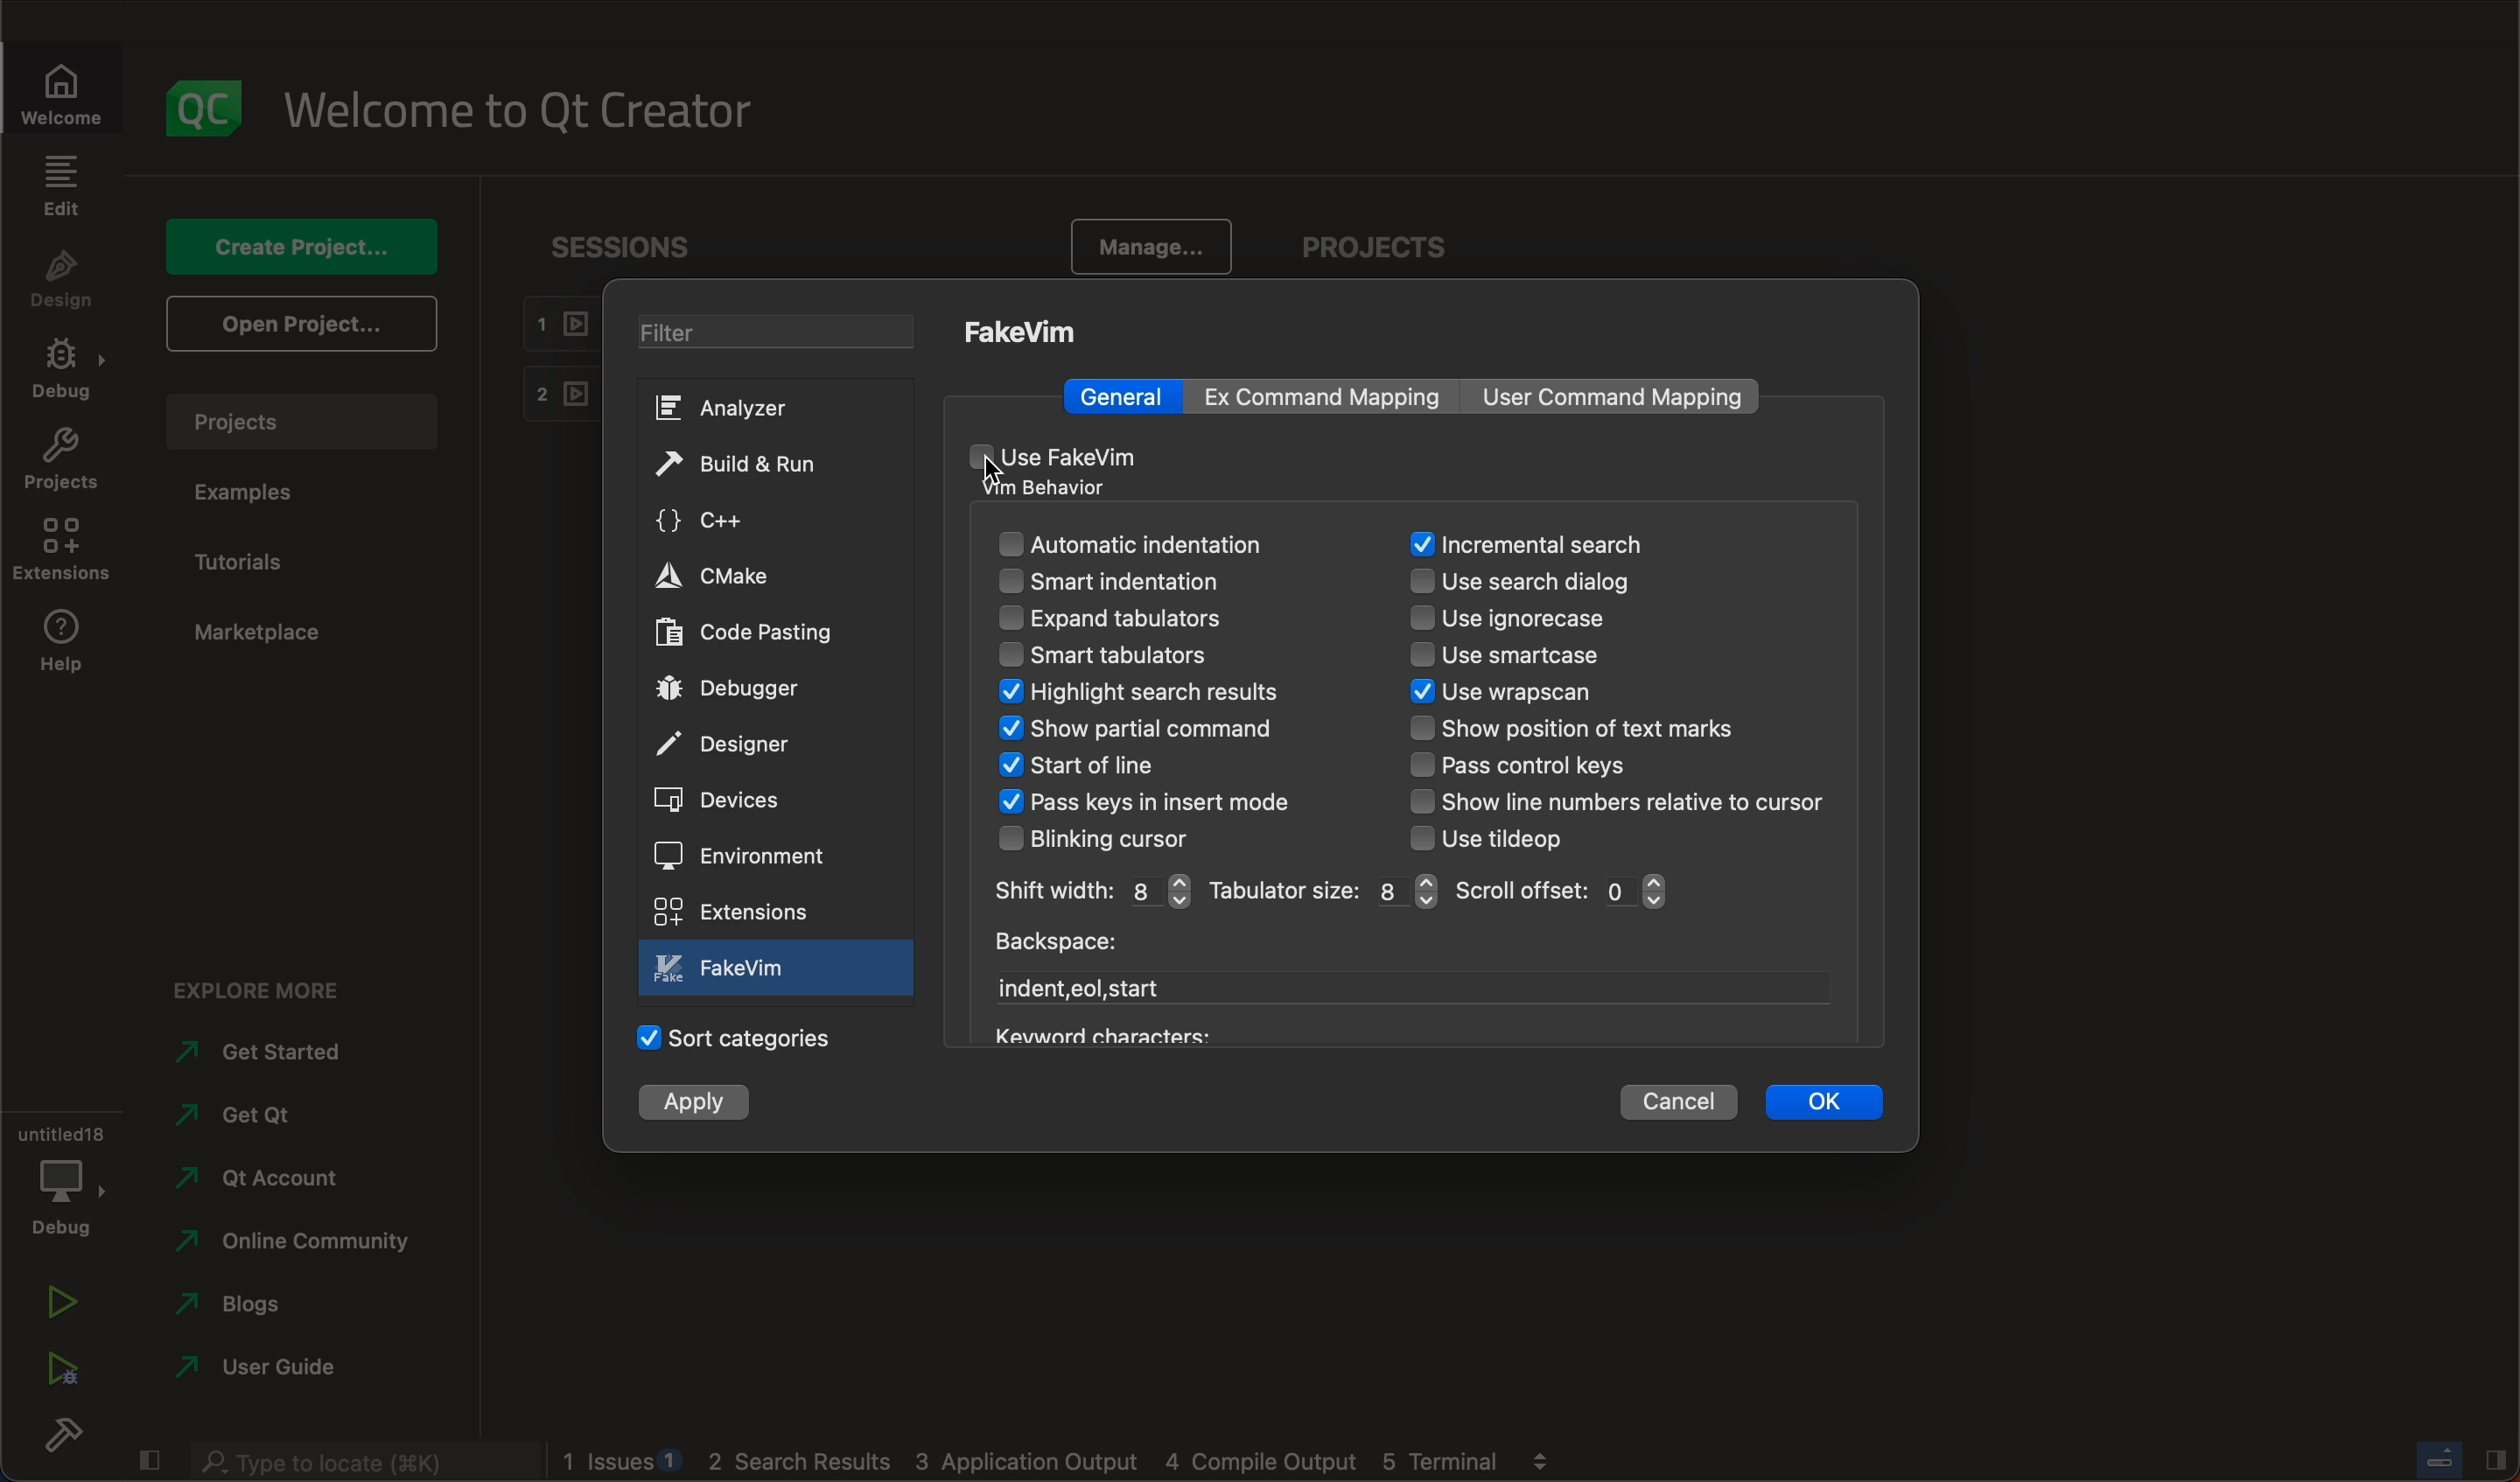 The image size is (2520, 1482). Describe the element at coordinates (1164, 545) in the screenshot. I see `automatic indentation` at that location.